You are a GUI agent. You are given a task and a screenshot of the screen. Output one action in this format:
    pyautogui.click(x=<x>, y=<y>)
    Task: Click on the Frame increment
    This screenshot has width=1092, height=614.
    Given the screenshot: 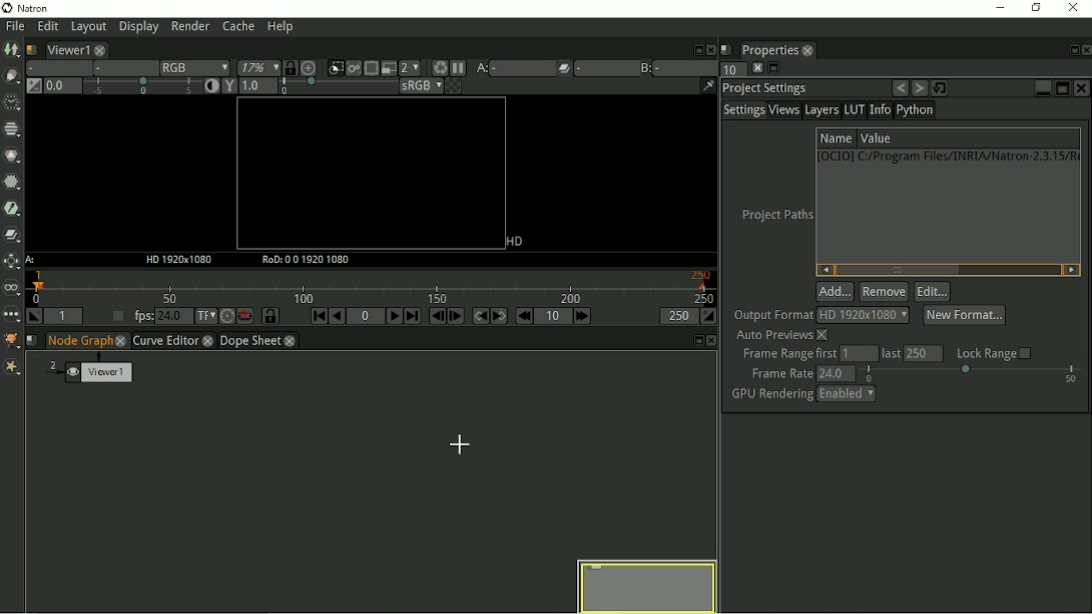 What is the action you would take?
    pyautogui.click(x=553, y=317)
    